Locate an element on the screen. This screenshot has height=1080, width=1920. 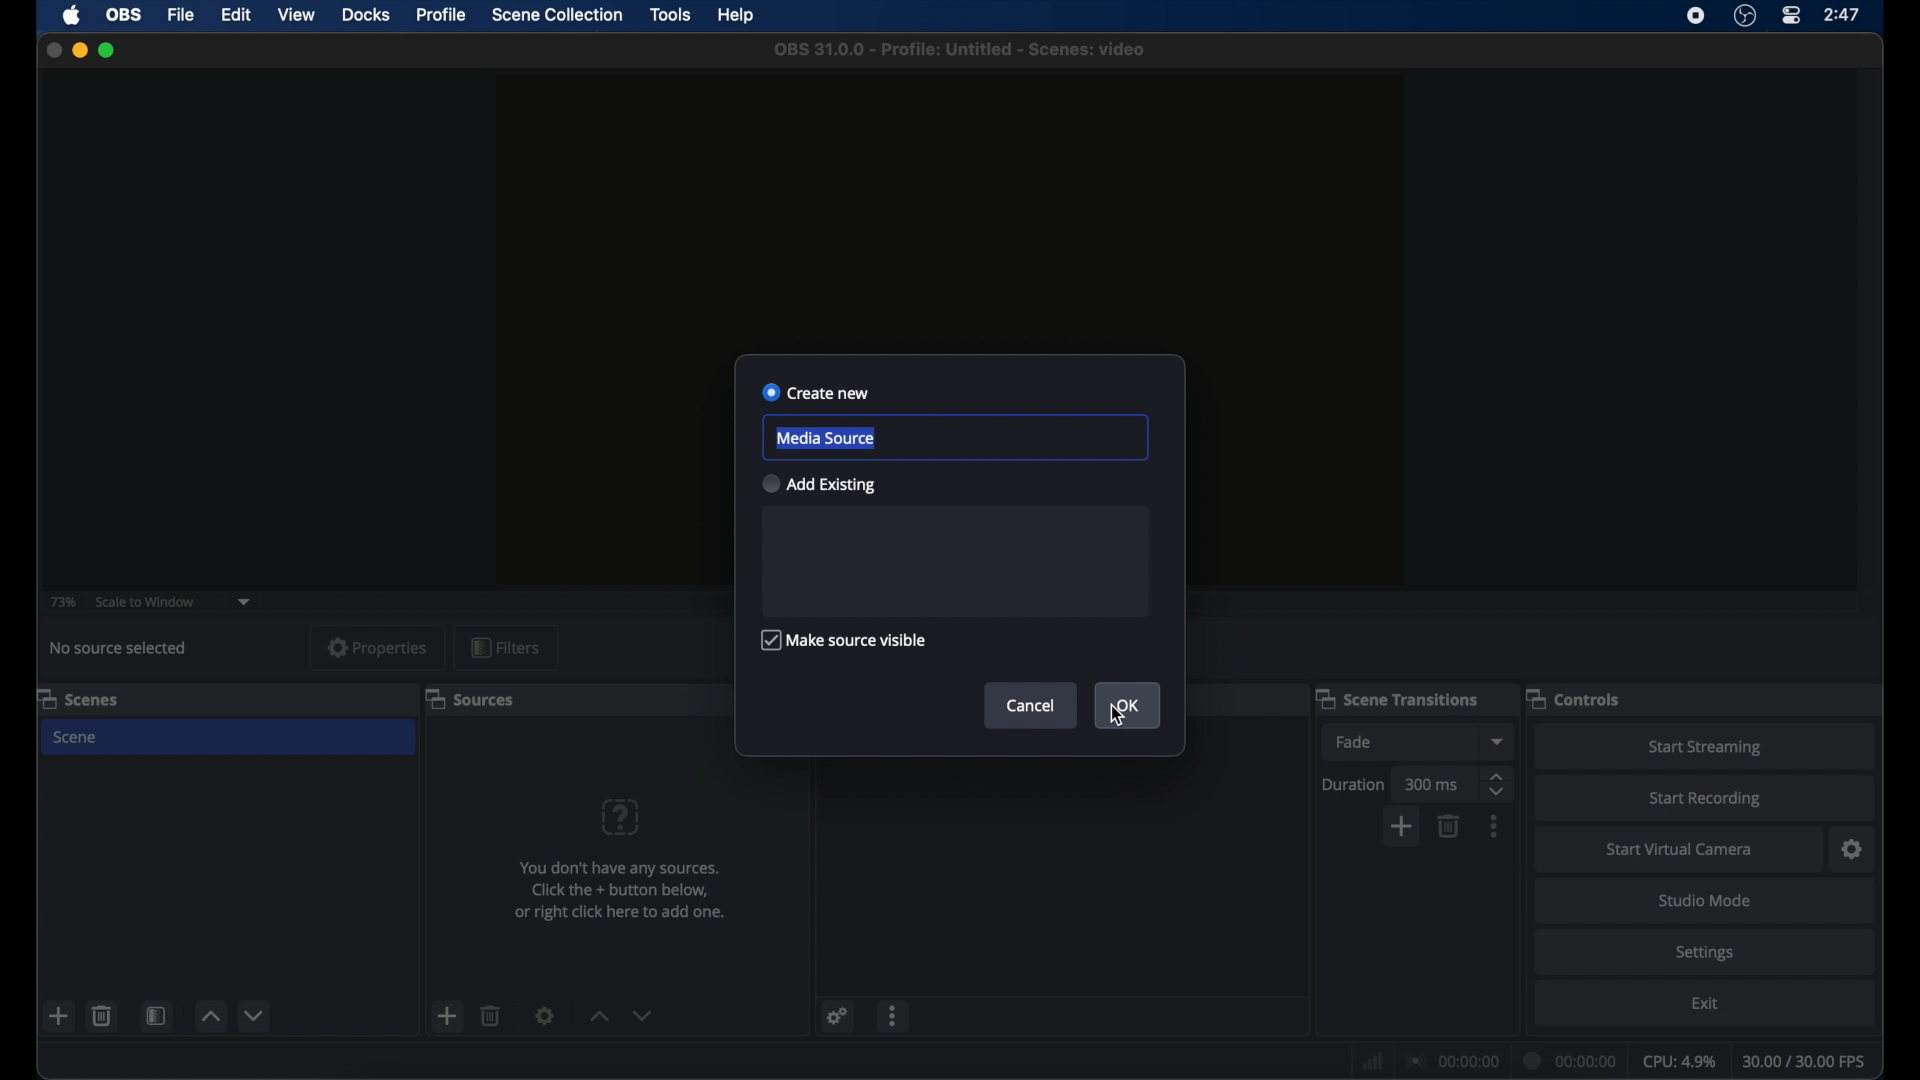
fade is located at coordinates (1354, 742).